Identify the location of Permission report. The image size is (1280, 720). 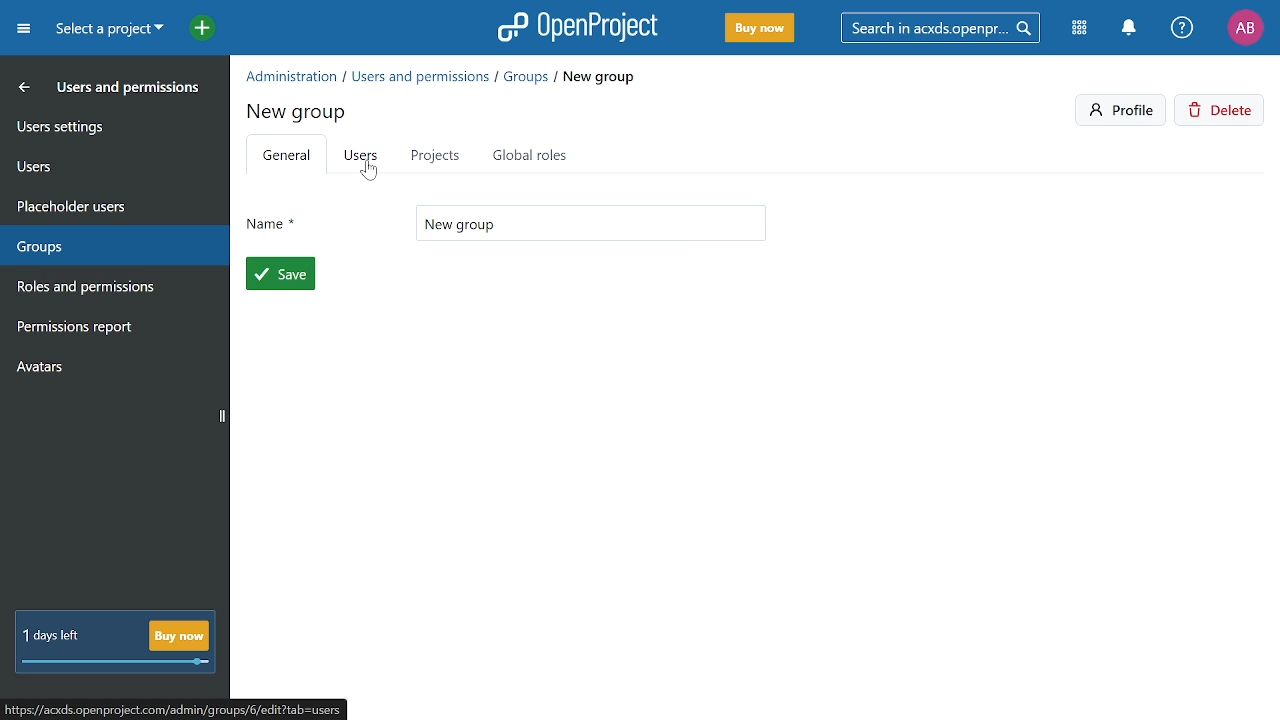
(110, 329).